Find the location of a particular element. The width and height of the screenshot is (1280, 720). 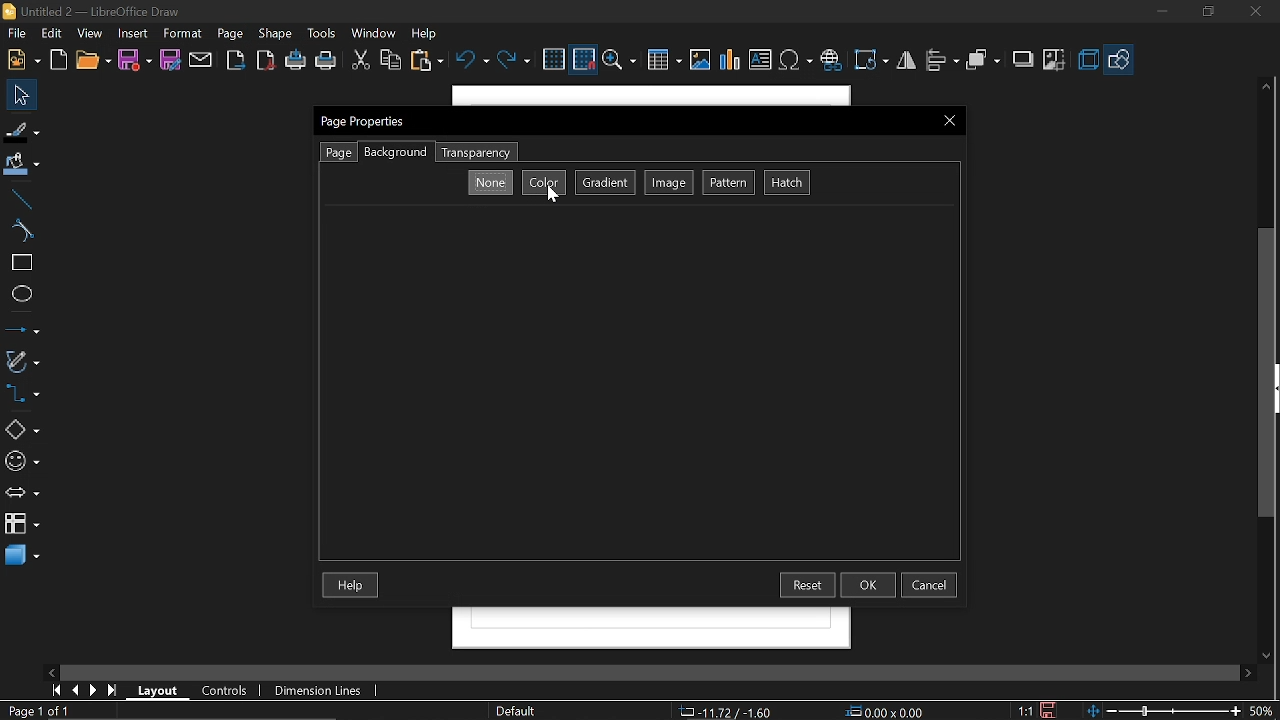

Restore down is located at coordinates (1206, 14).